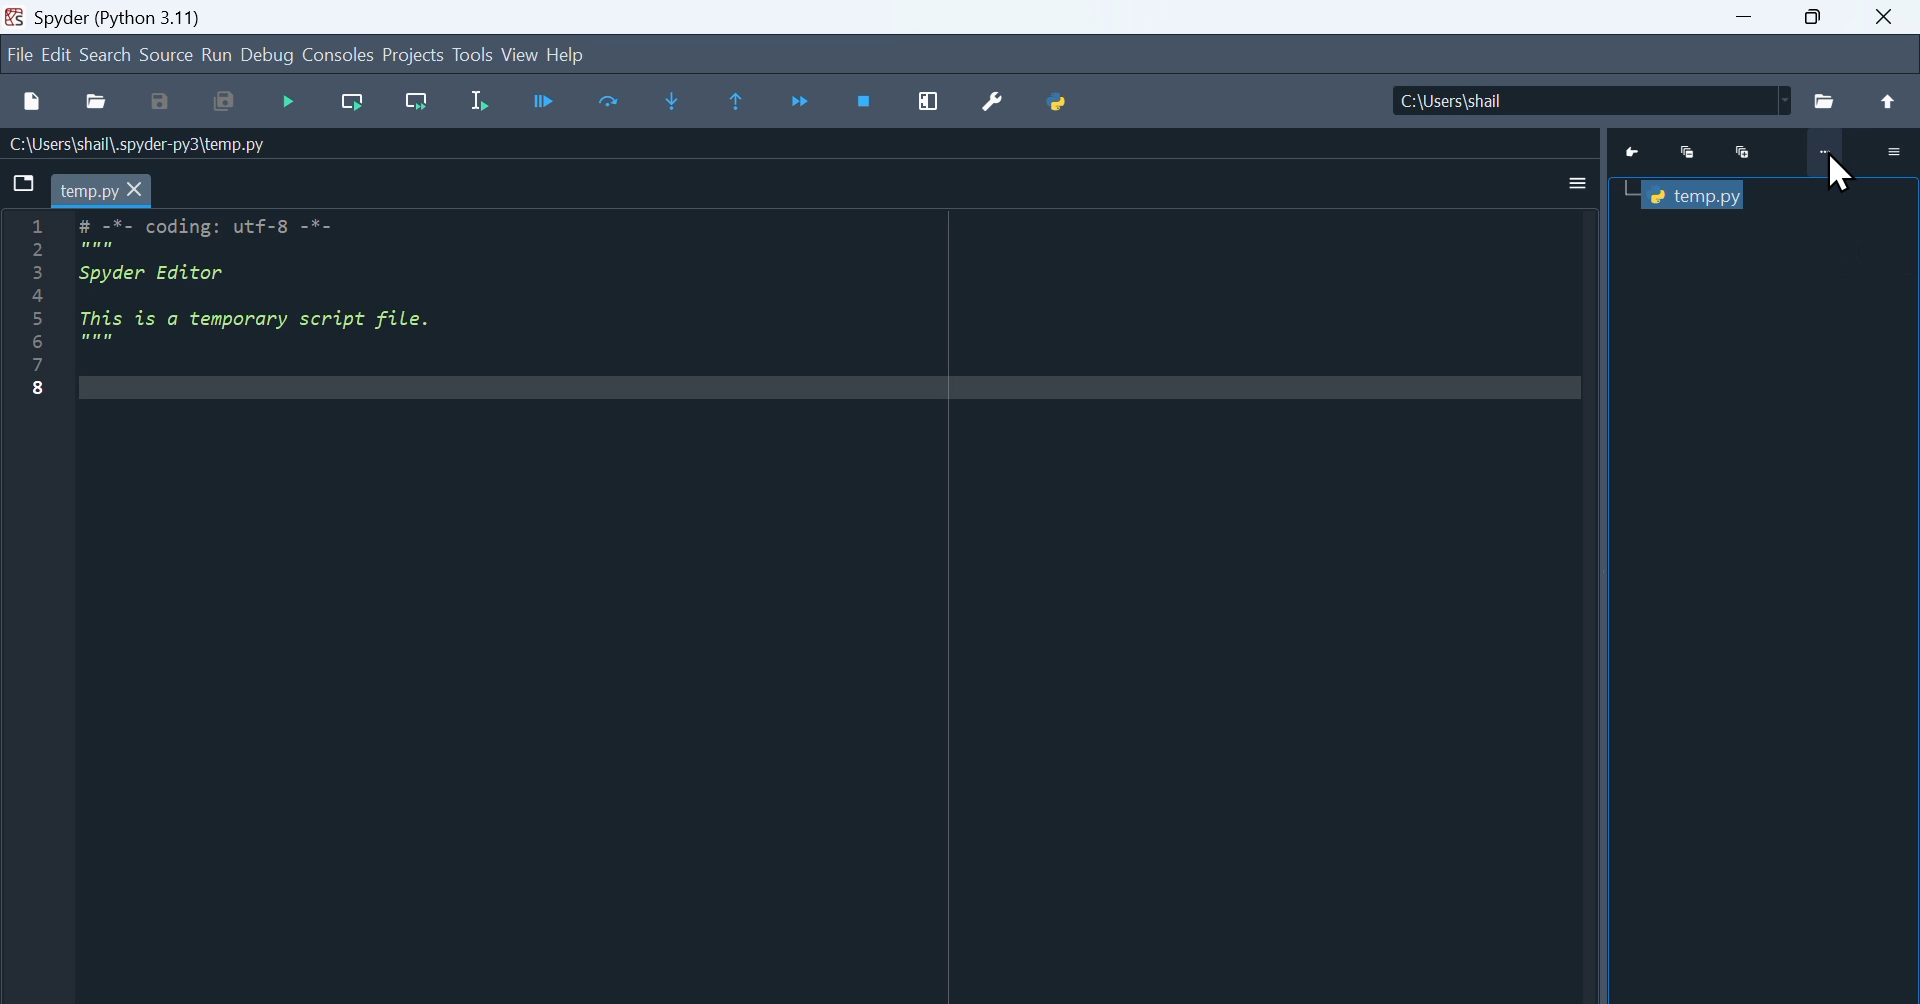 Image resolution: width=1920 pixels, height=1004 pixels. I want to click on File, so click(1826, 101).